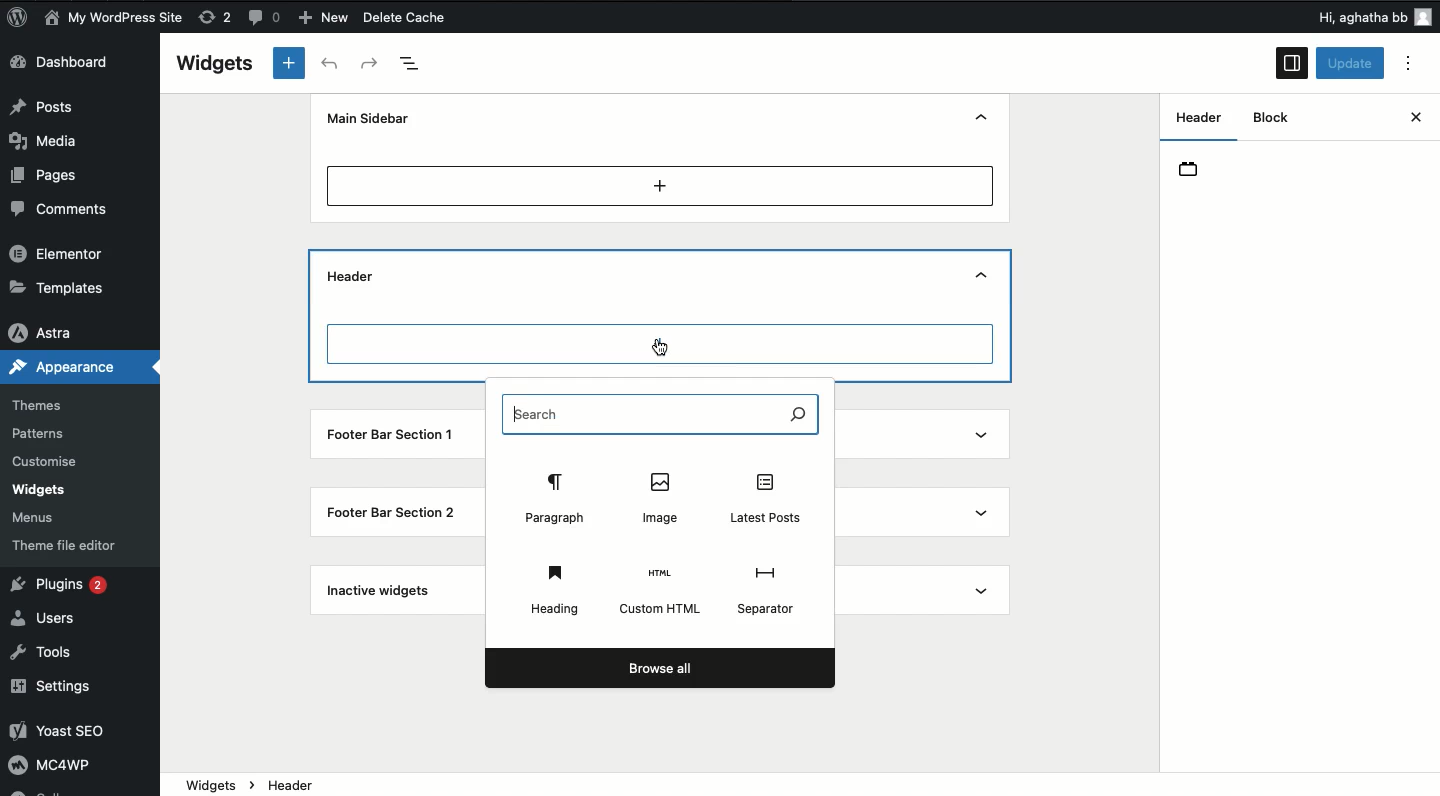 This screenshot has height=796, width=1440. What do you see at coordinates (1351, 64) in the screenshot?
I see `Update` at bounding box center [1351, 64].